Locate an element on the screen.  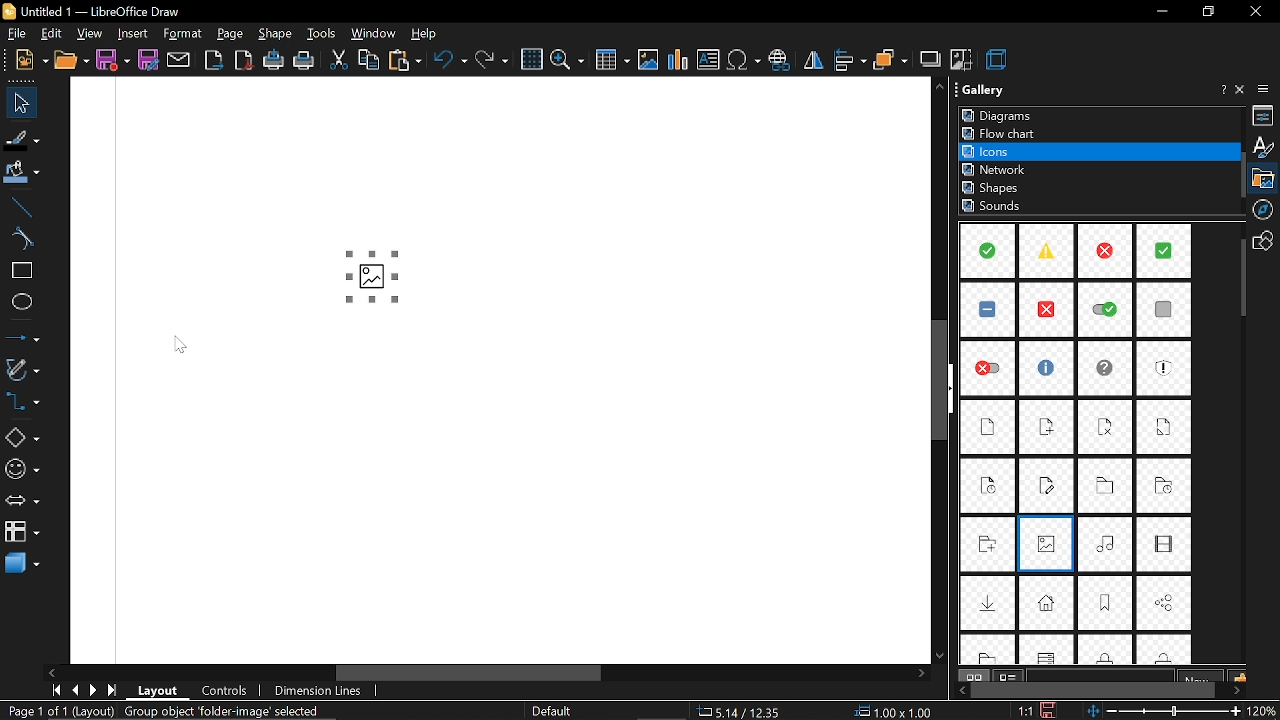
export is located at coordinates (214, 60).